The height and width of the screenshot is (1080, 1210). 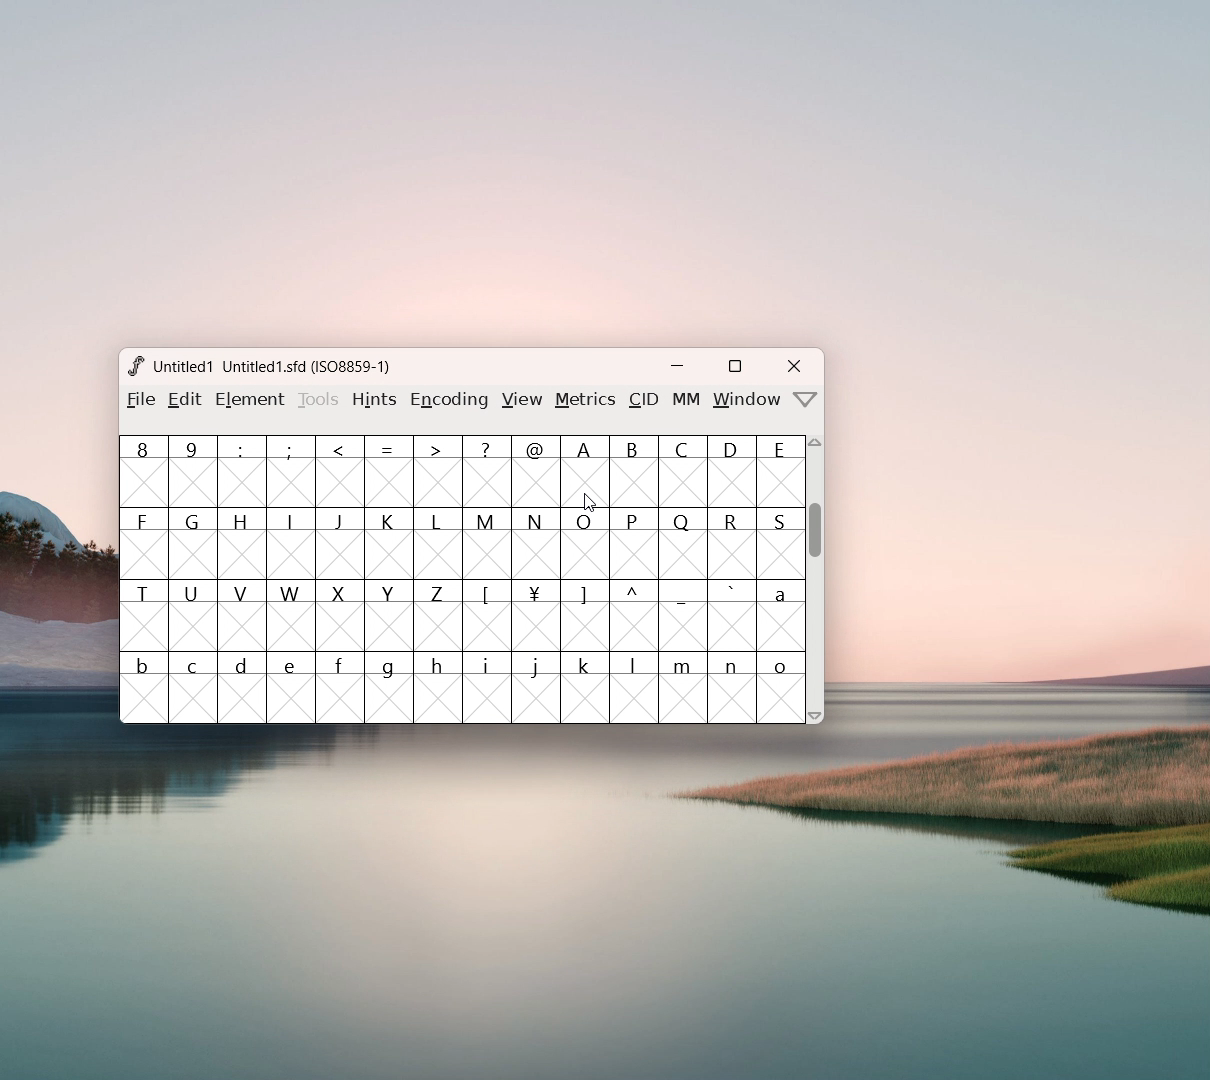 What do you see at coordinates (684, 543) in the screenshot?
I see `Q` at bounding box center [684, 543].